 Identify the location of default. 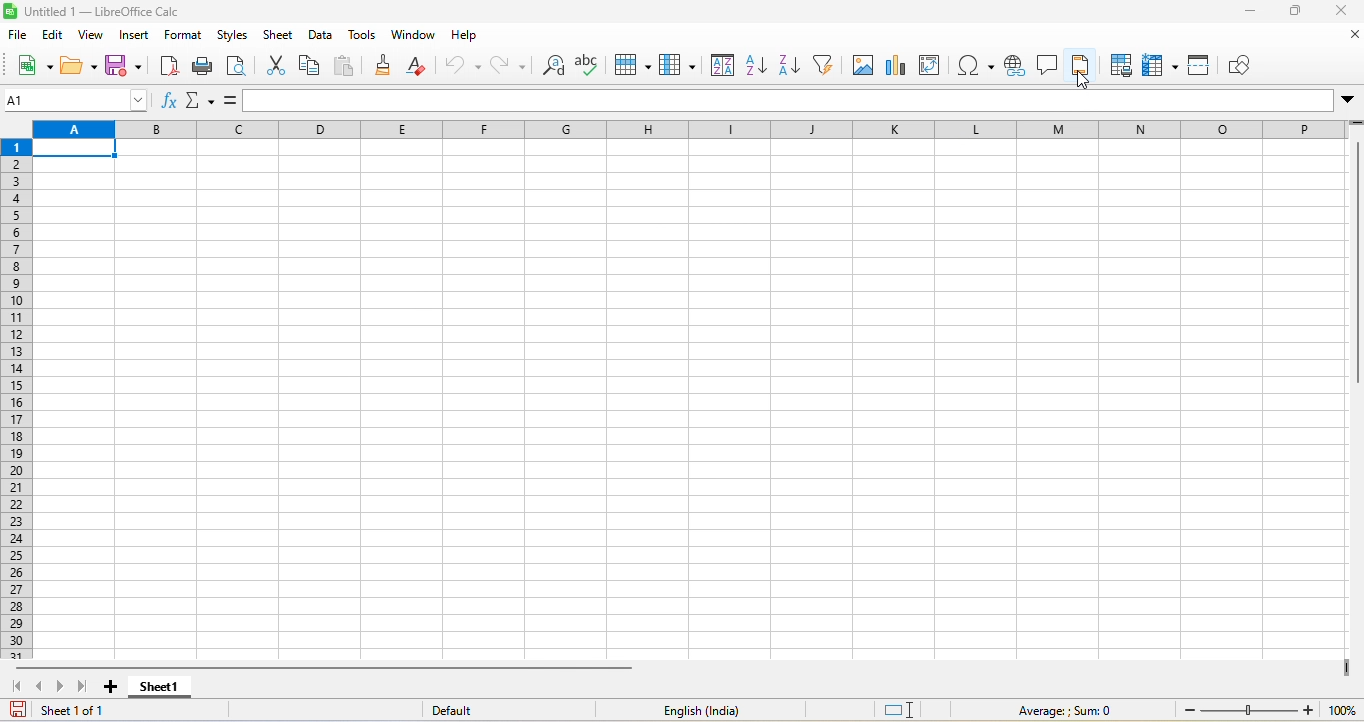
(462, 710).